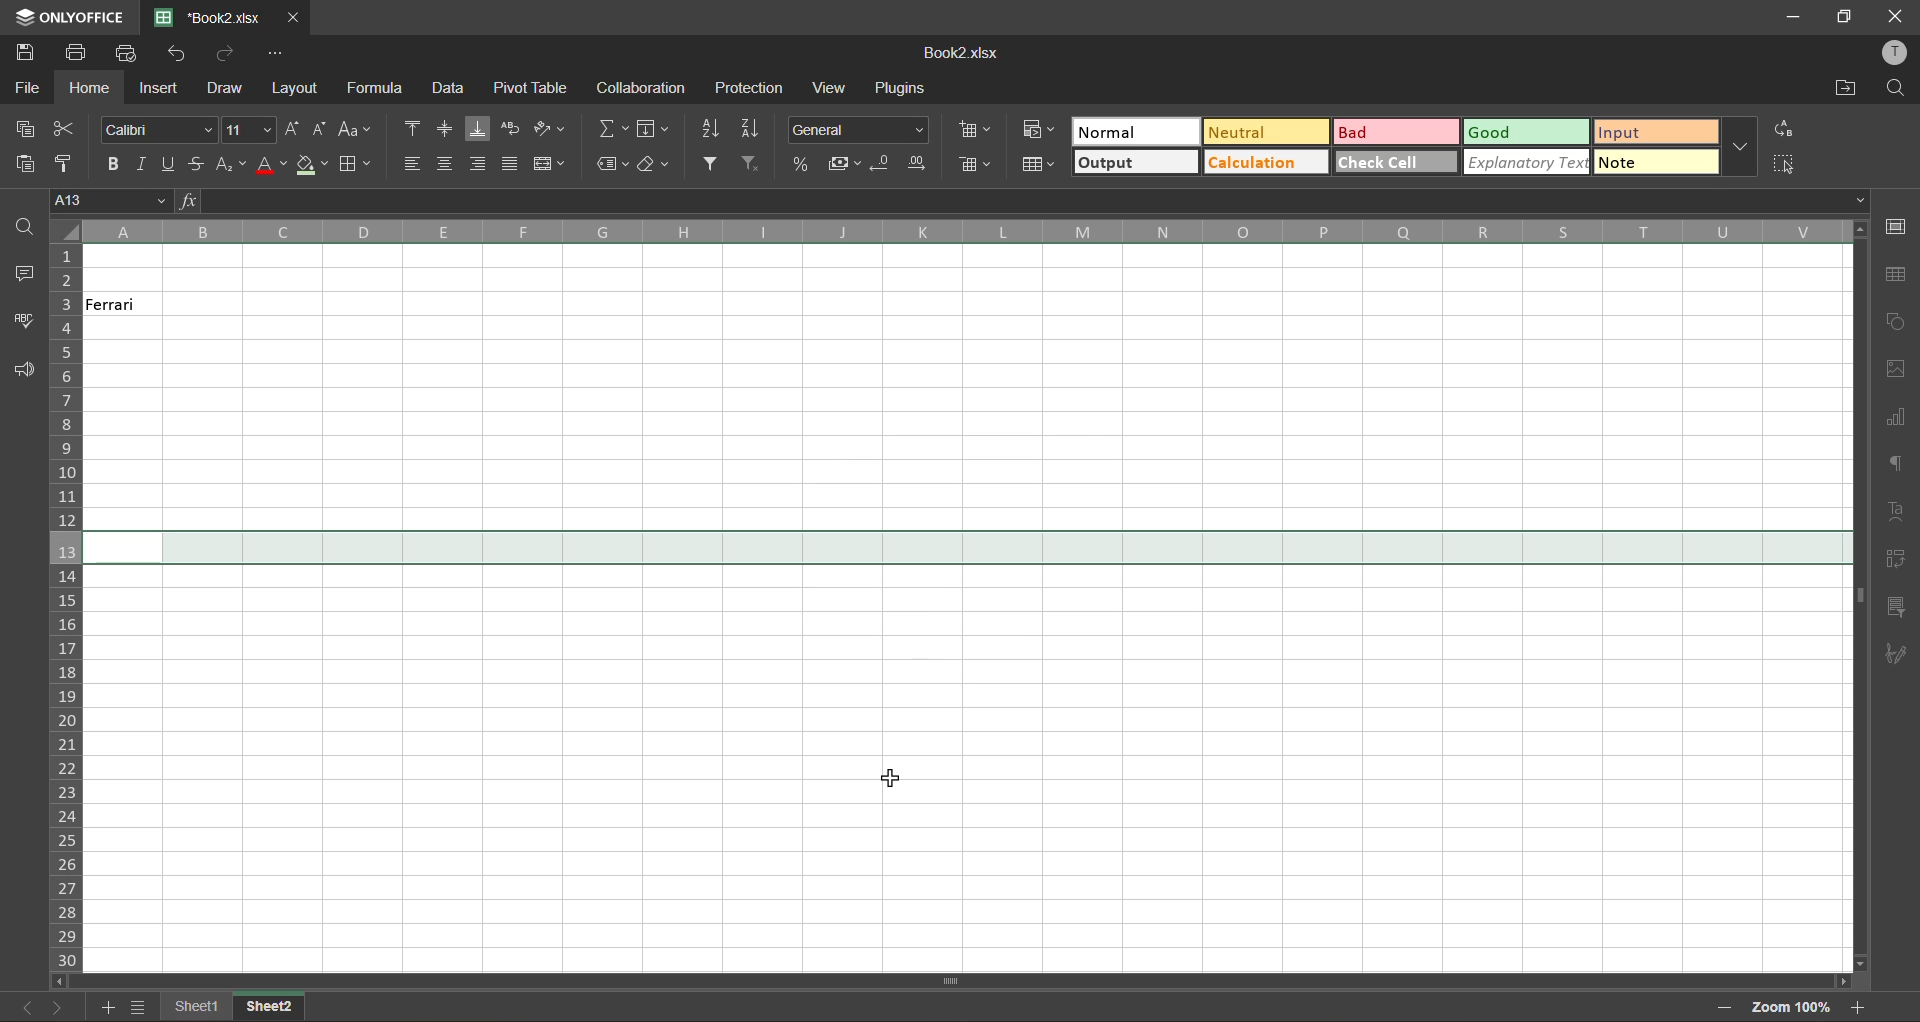 The image size is (1920, 1022). I want to click on customize quick access toolbar, so click(273, 52).